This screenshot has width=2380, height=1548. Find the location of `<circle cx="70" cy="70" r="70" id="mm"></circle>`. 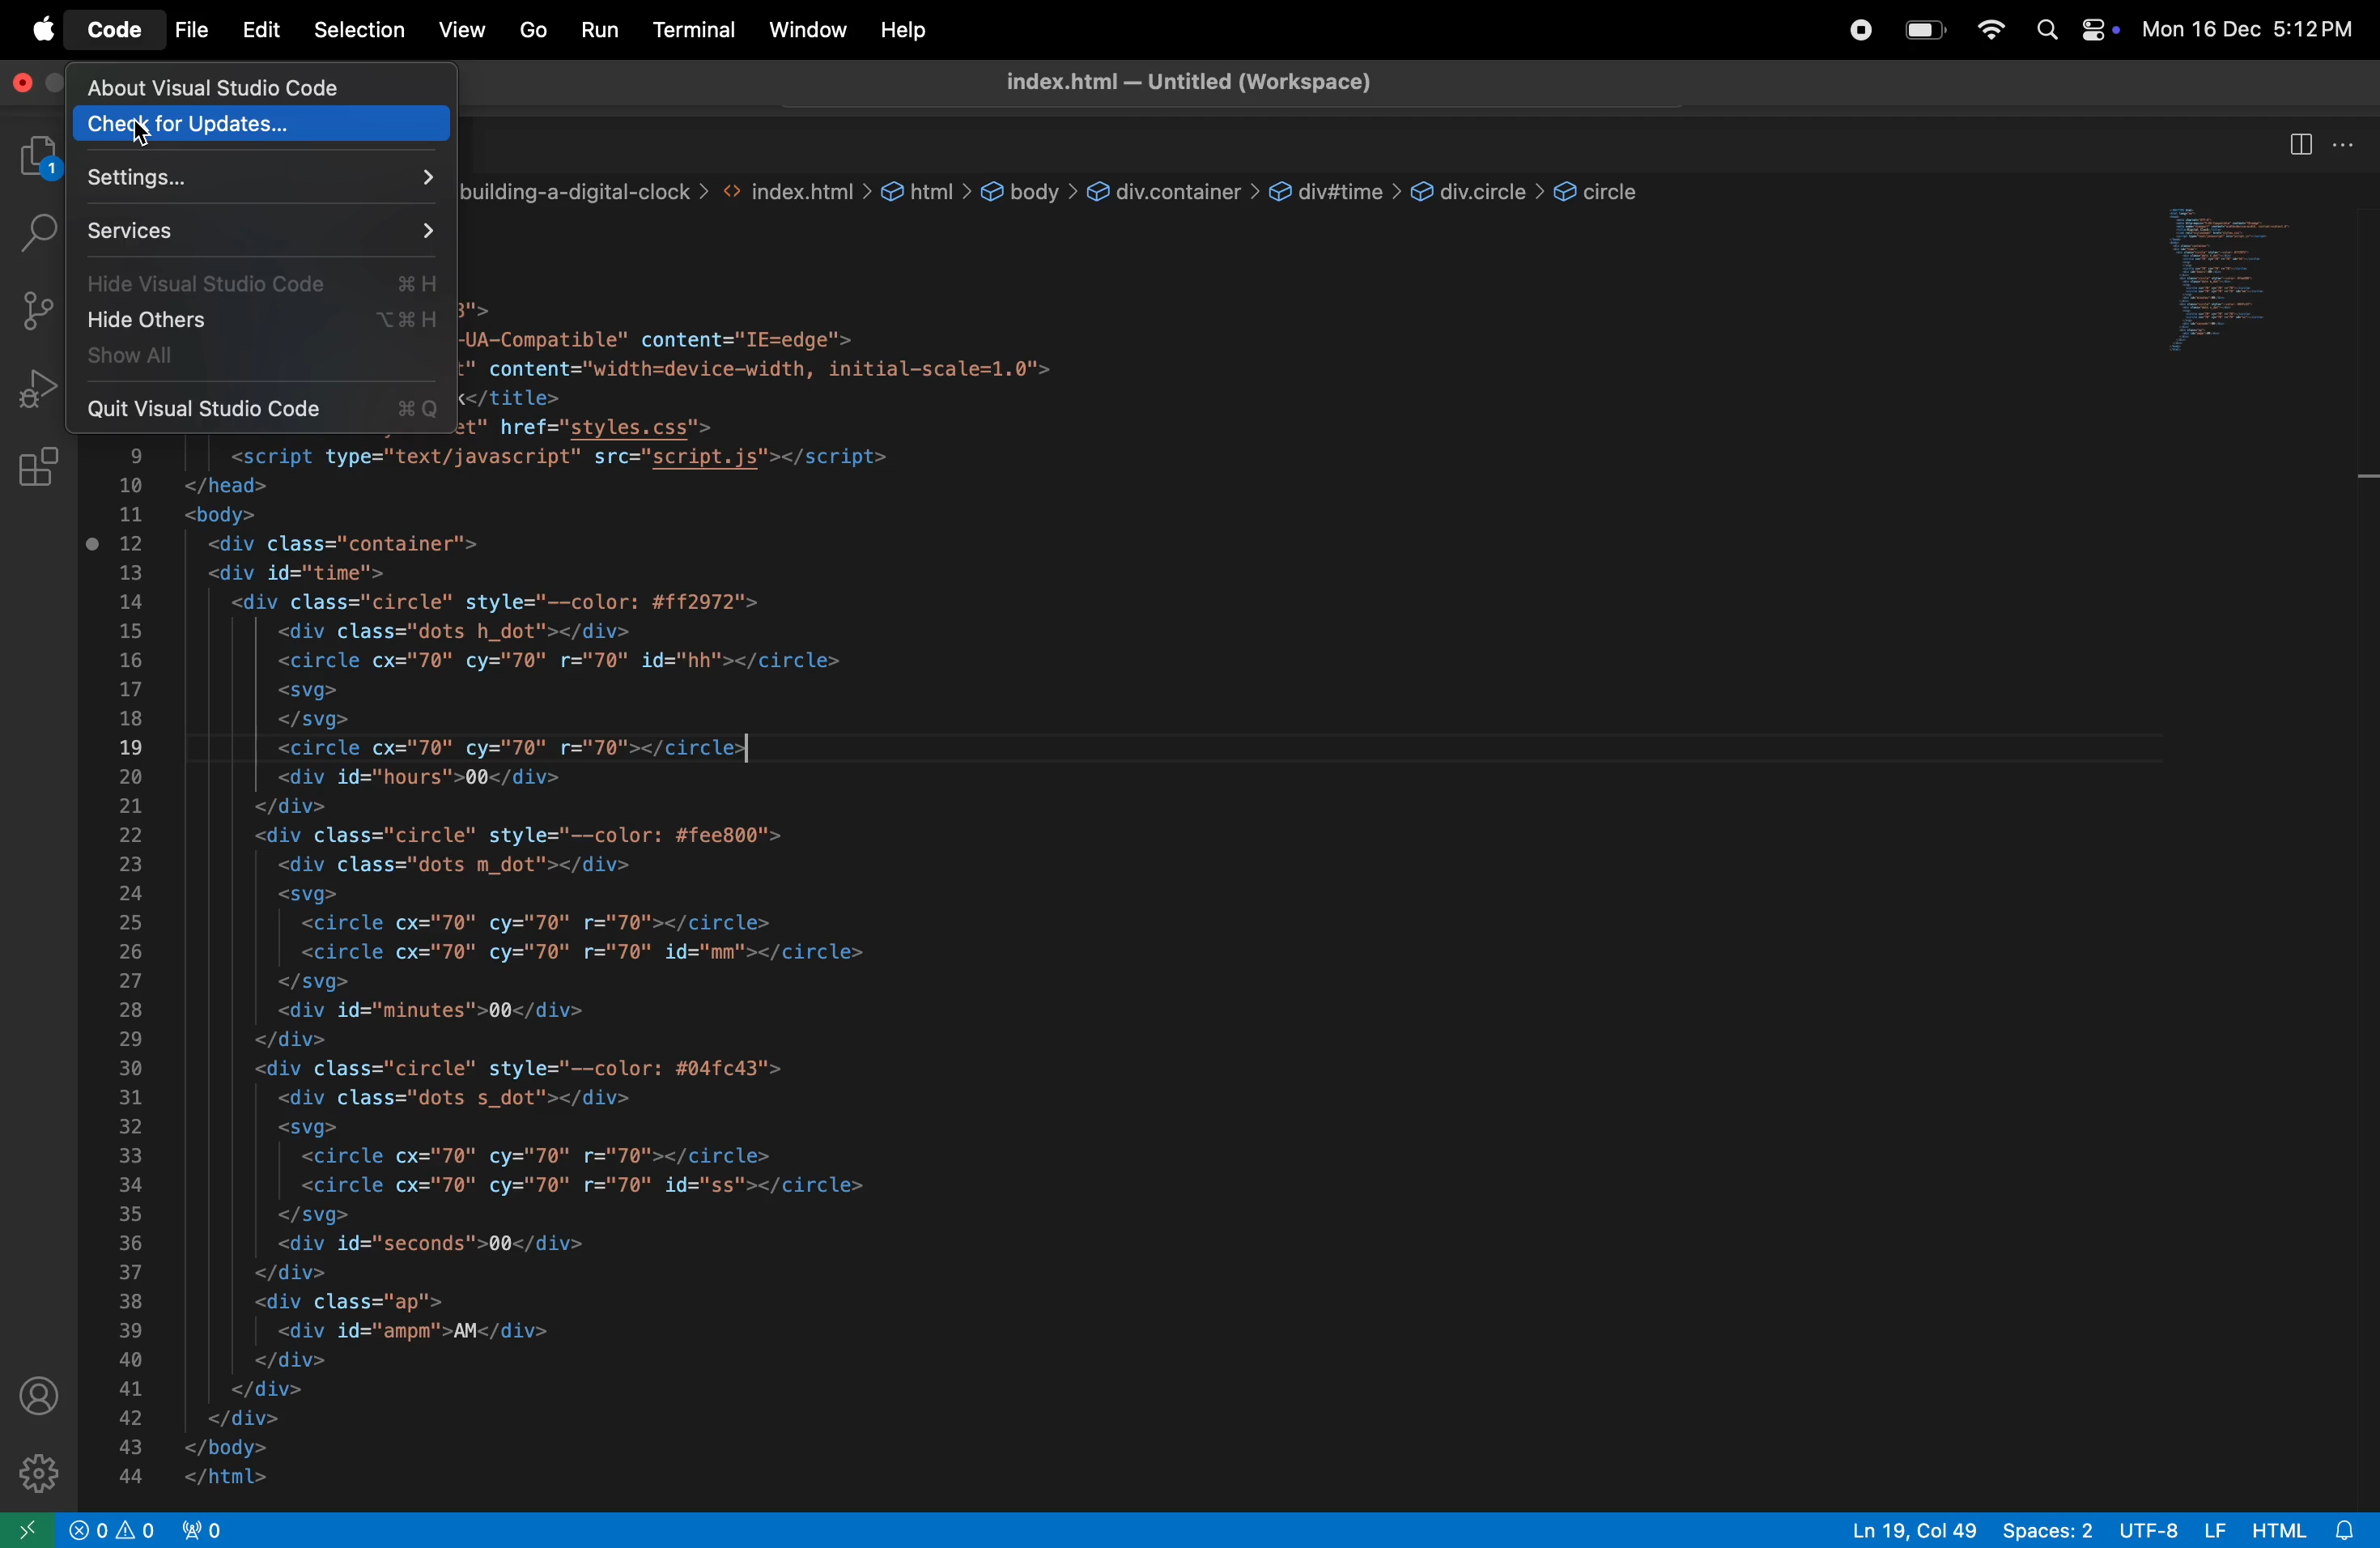

<circle cx="70" cy="70" r="70" id="mm"></circle> is located at coordinates (594, 954).